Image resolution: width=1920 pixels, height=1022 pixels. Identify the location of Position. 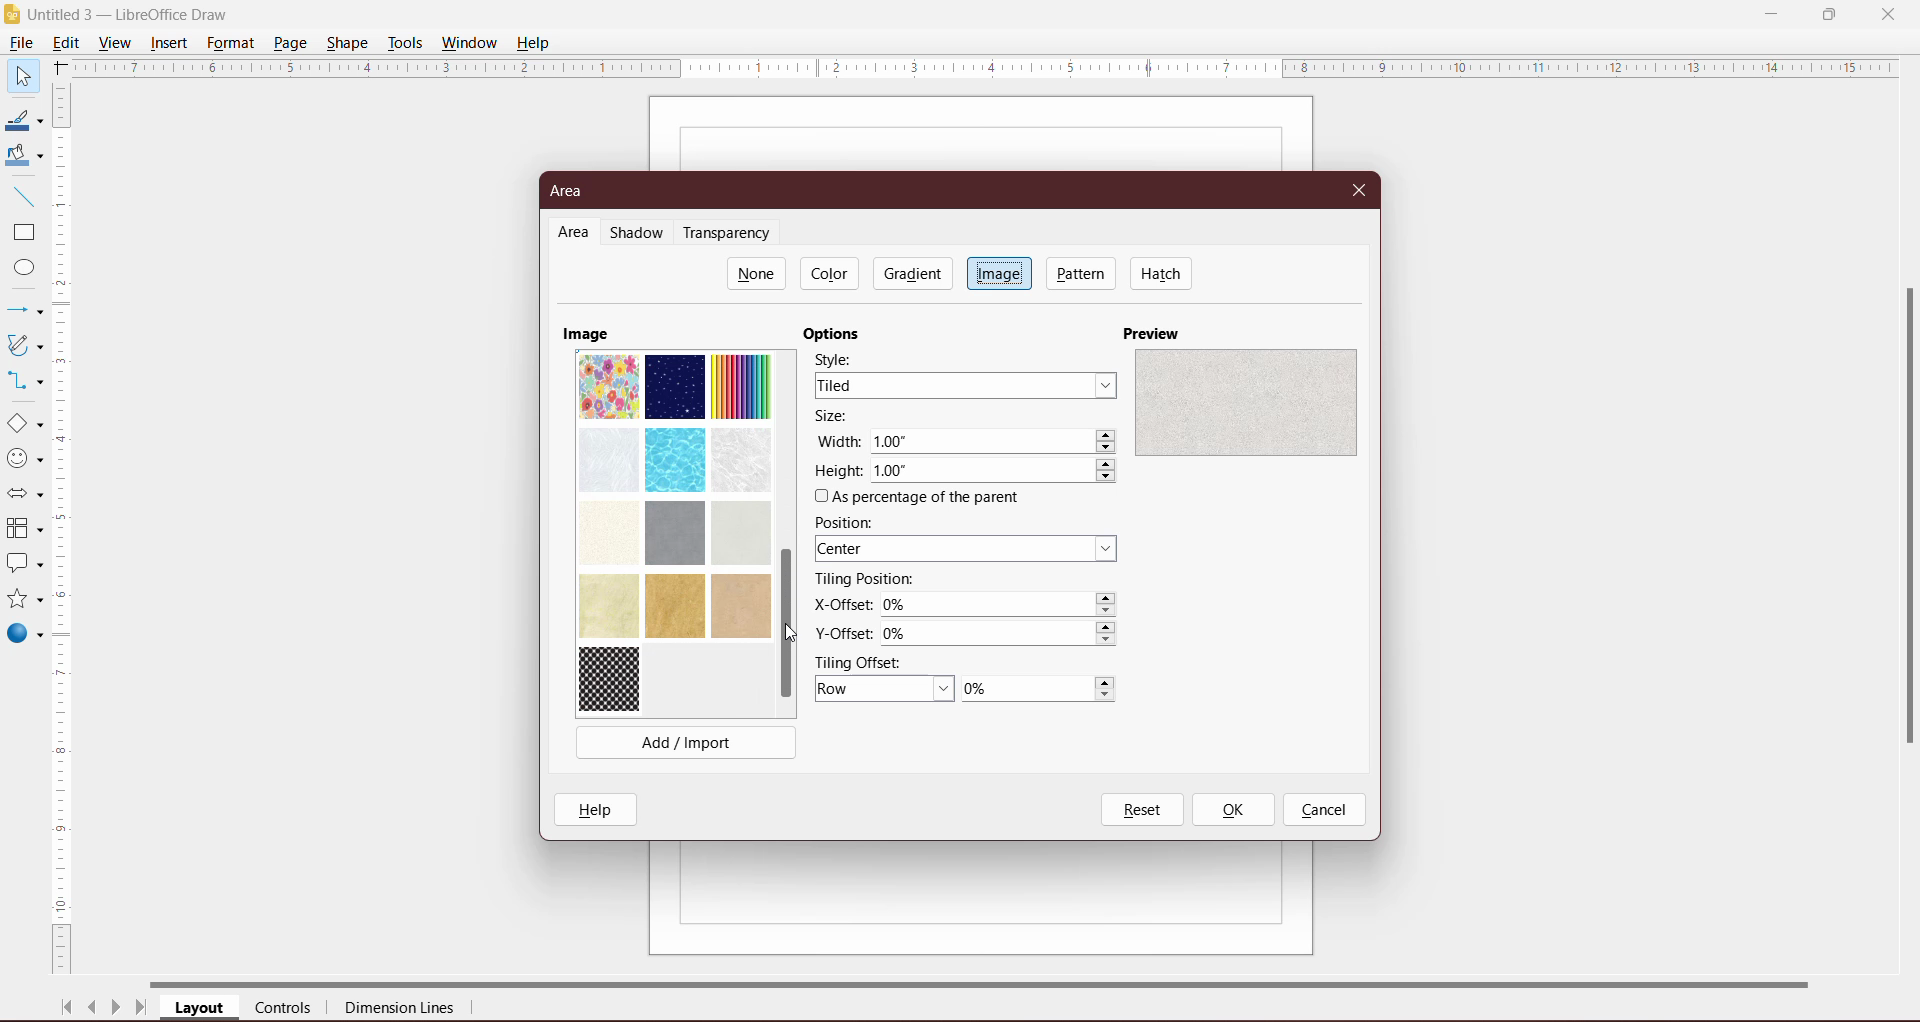
(850, 522).